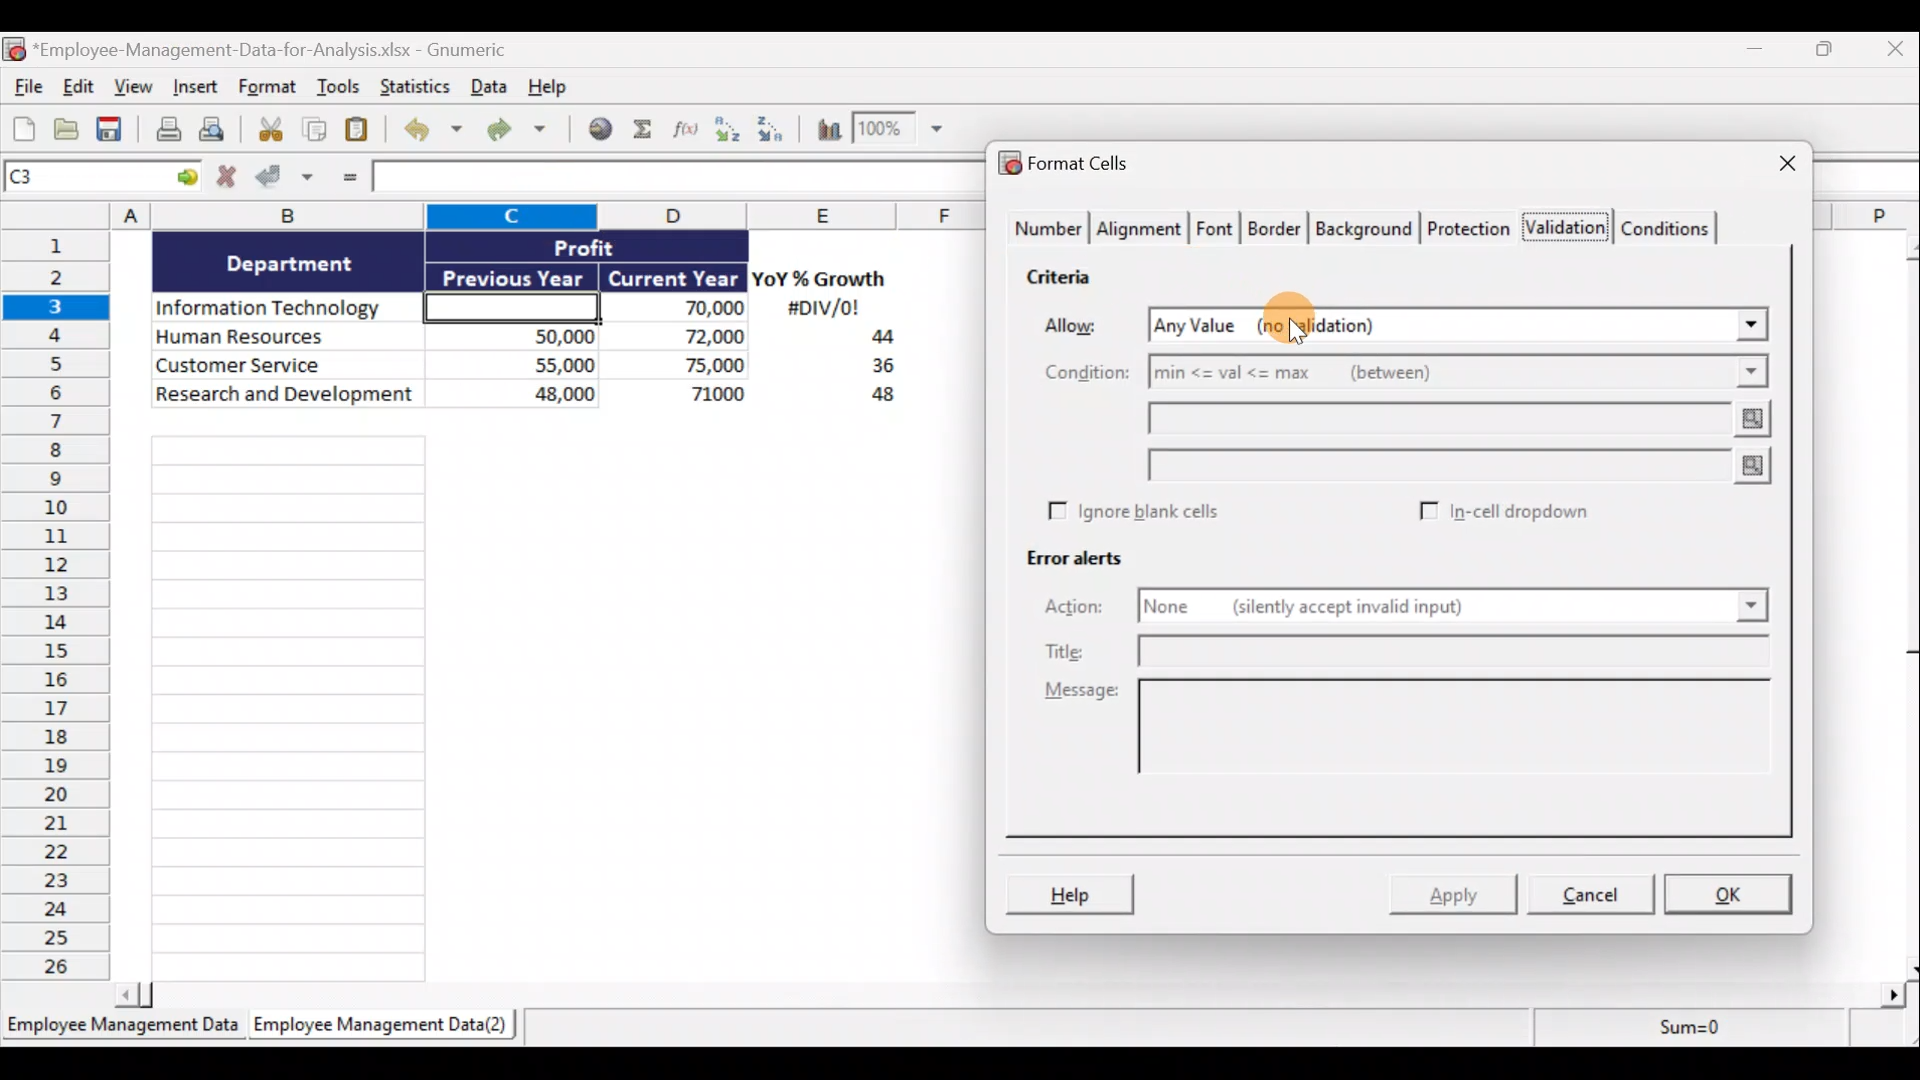 The image size is (1920, 1080). I want to click on Cancel, so click(1598, 897).